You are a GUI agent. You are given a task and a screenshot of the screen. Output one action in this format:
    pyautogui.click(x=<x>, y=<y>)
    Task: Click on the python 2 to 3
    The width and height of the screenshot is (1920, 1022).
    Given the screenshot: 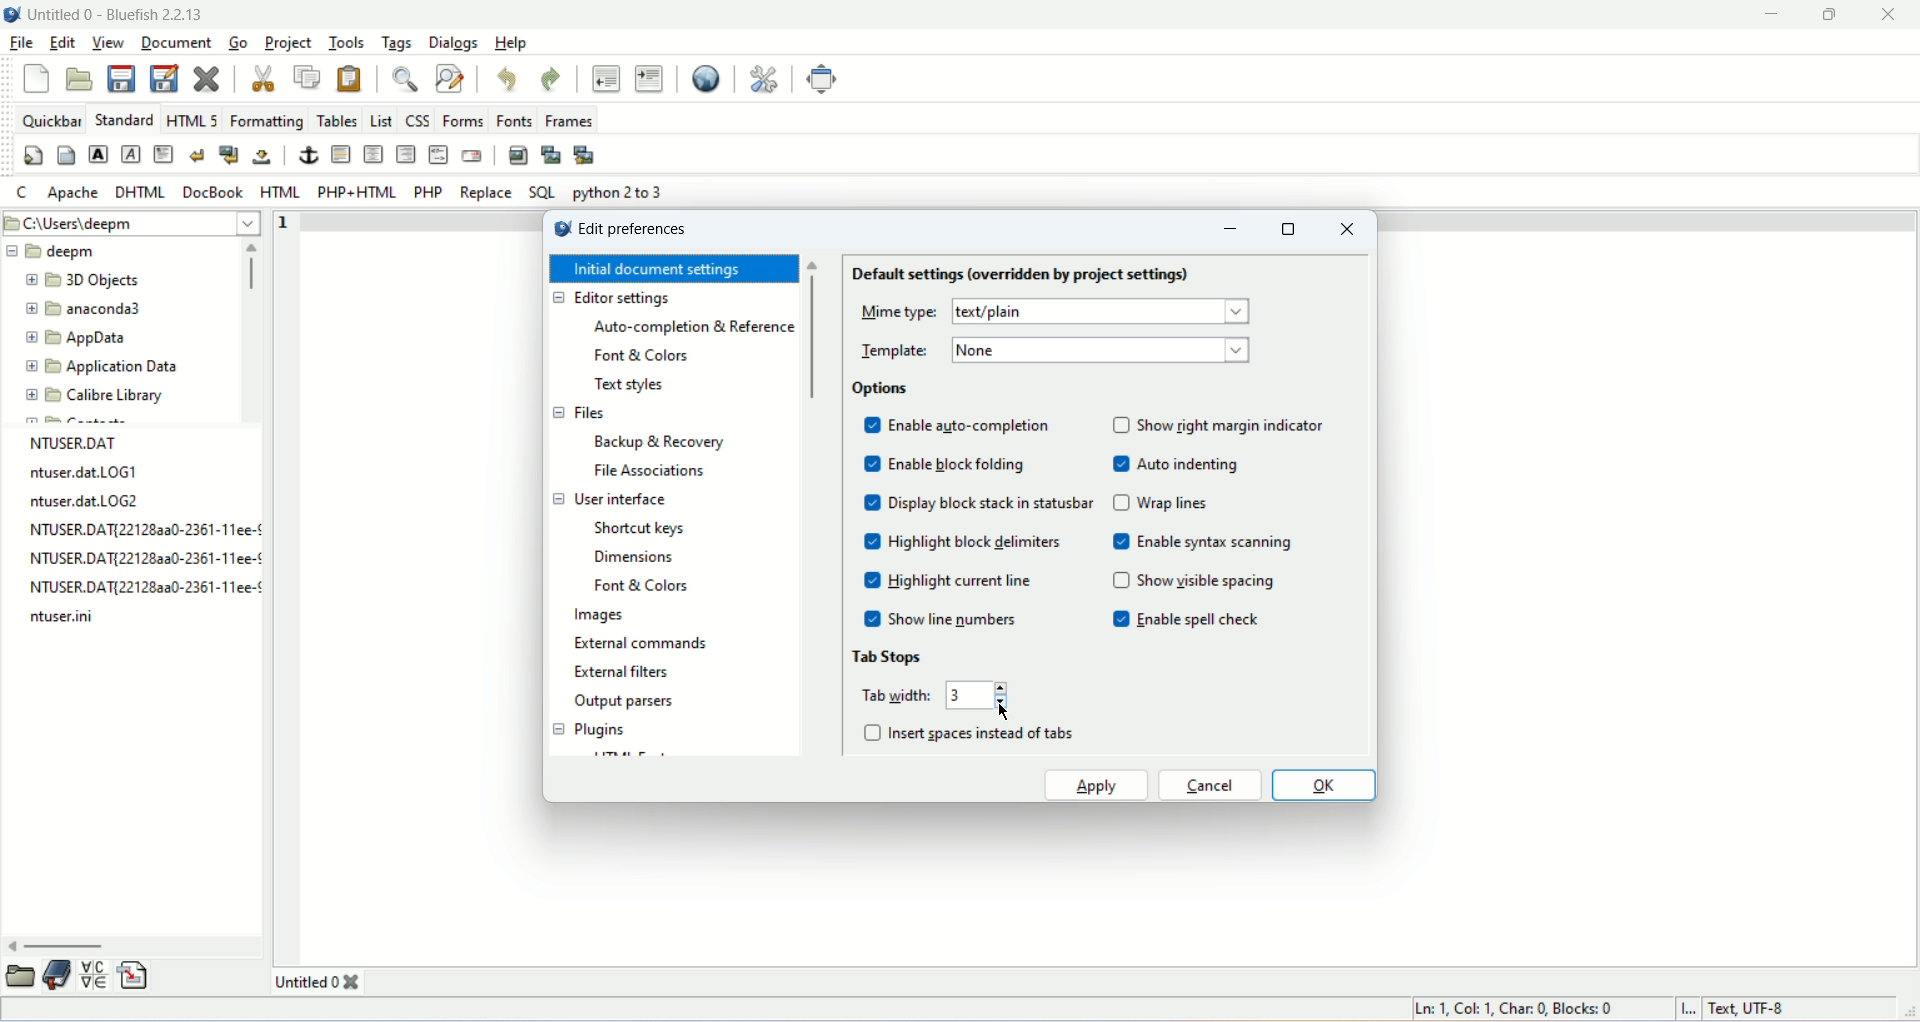 What is the action you would take?
    pyautogui.click(x=624, y=194)
    